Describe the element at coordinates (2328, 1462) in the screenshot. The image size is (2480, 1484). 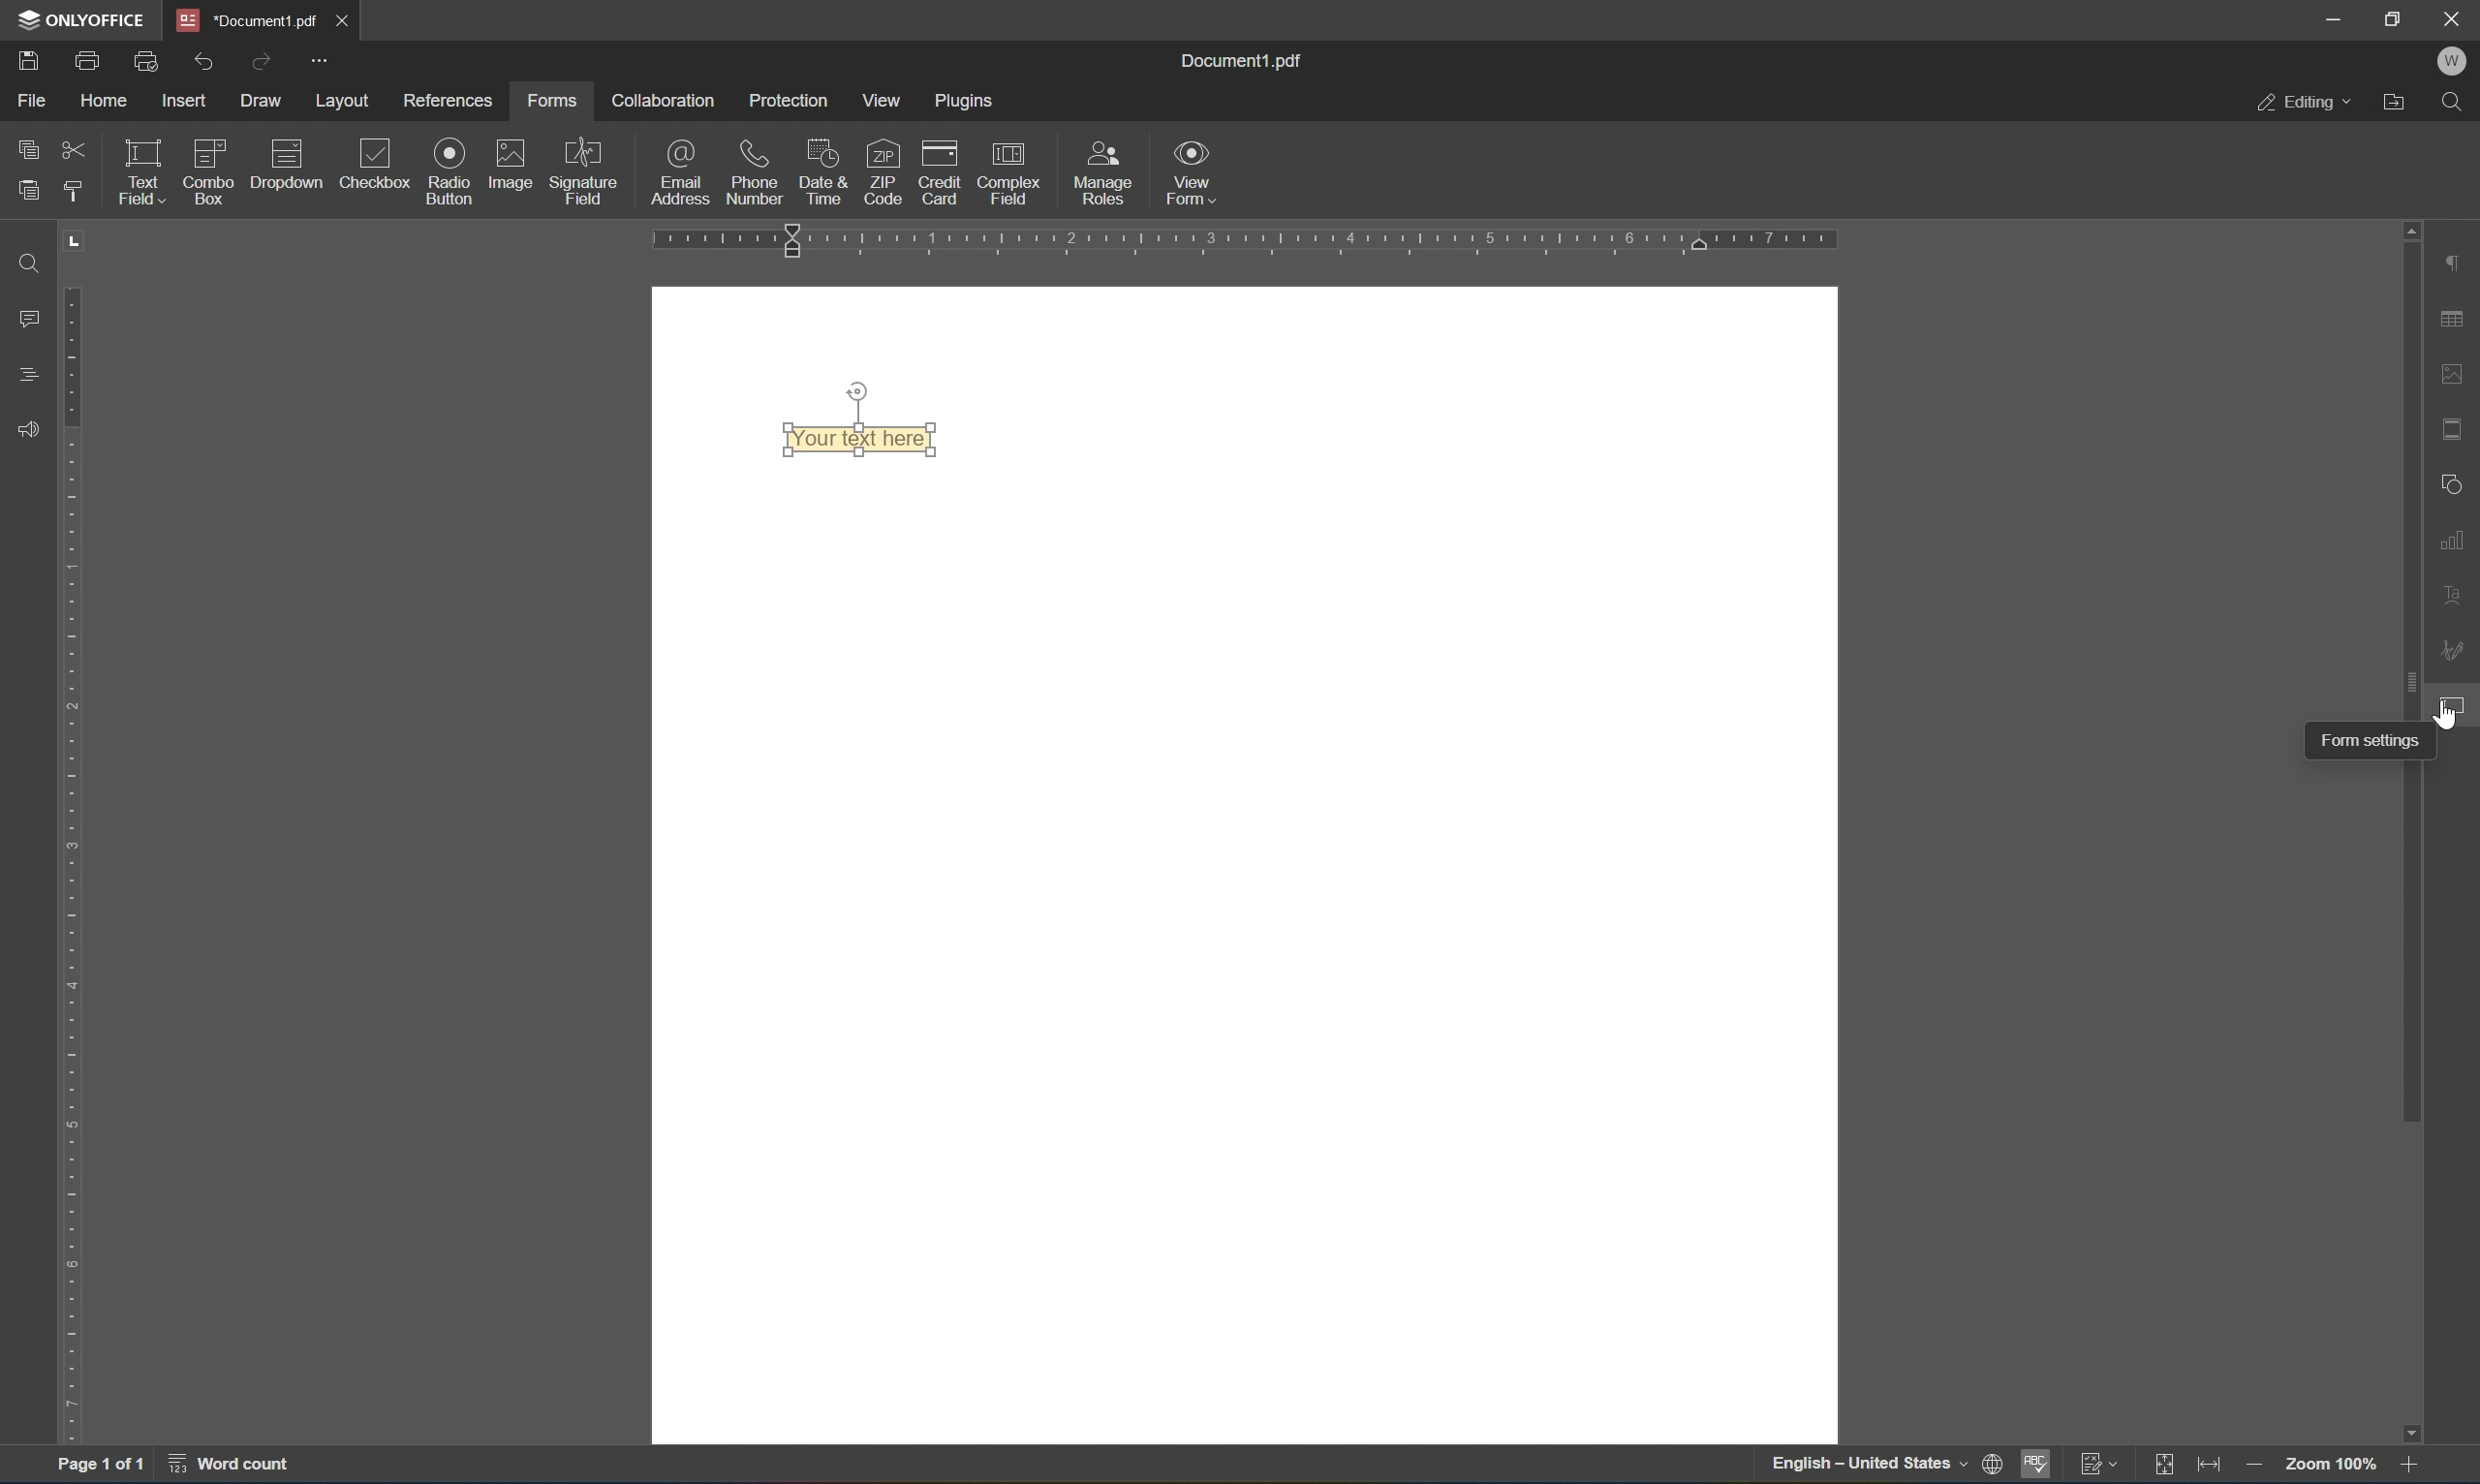
I see `zoom 100%` at that location.